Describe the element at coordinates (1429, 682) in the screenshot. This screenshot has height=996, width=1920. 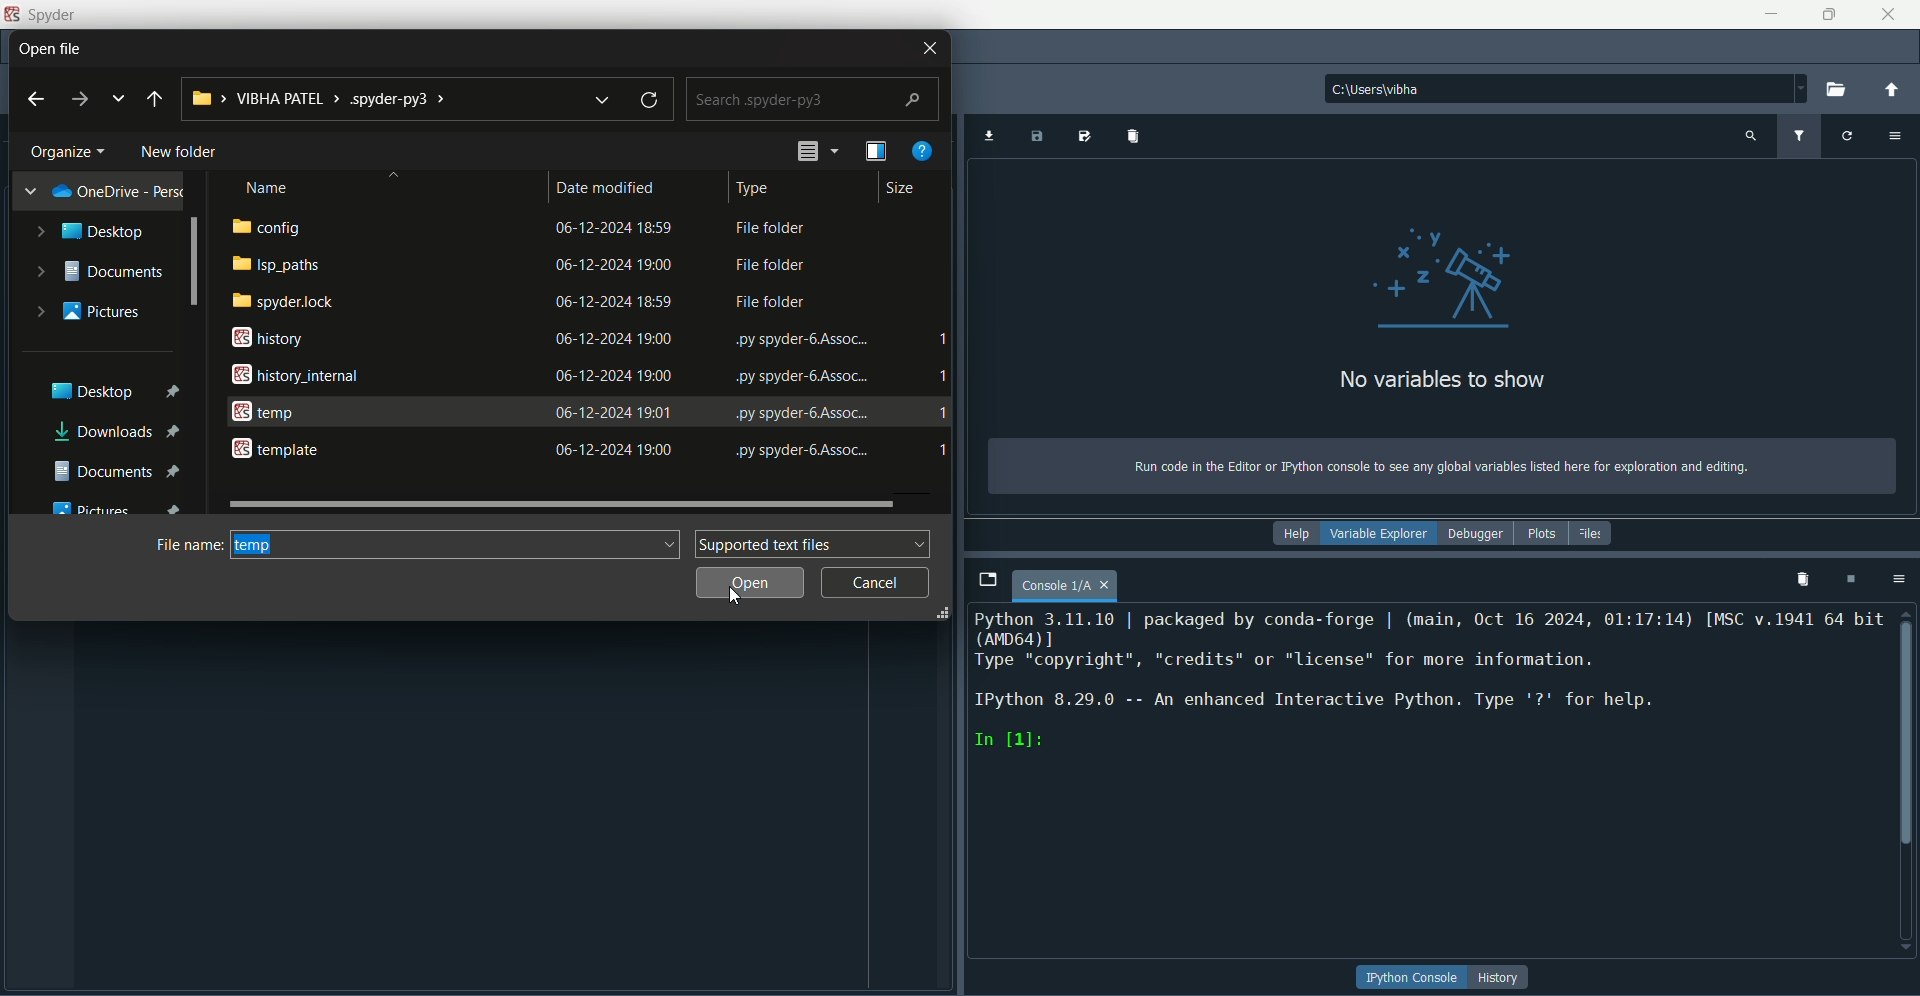
I see `text` at that location.